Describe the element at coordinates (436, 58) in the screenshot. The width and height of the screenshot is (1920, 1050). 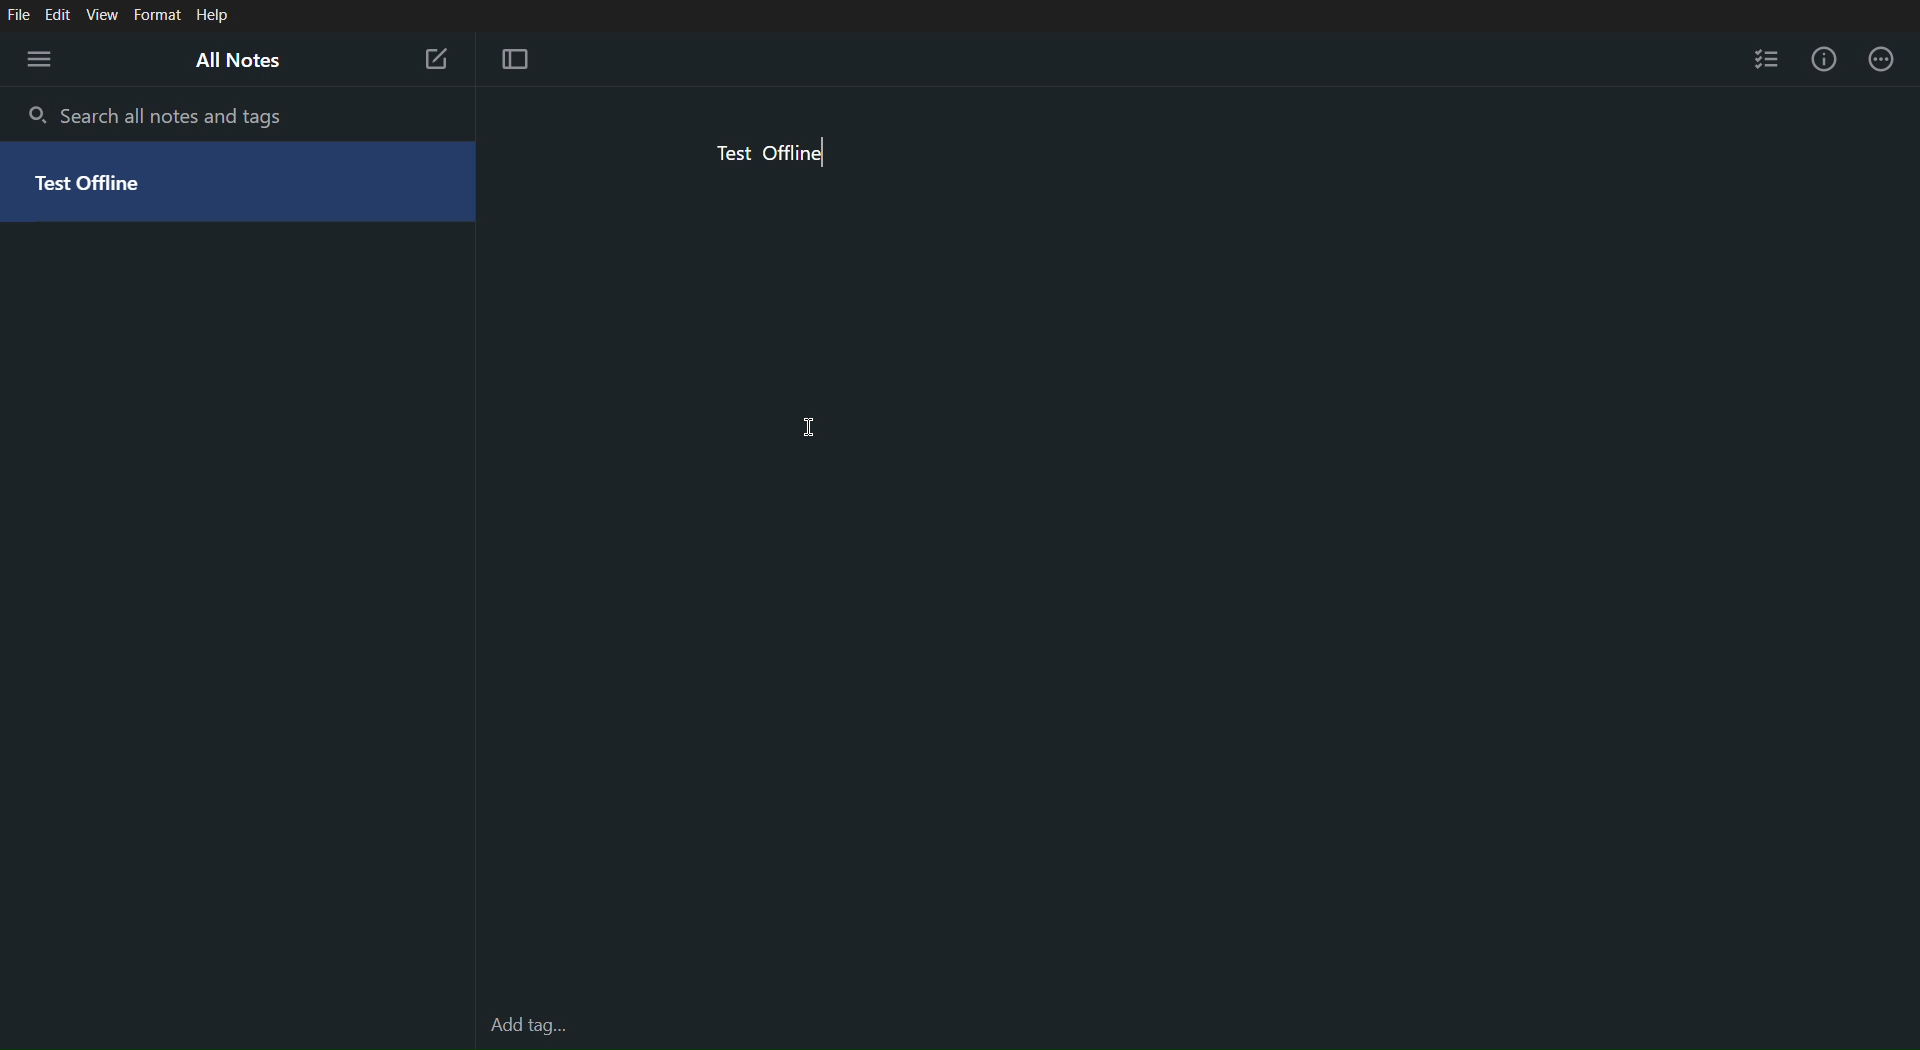
I see `New Note` at that location.